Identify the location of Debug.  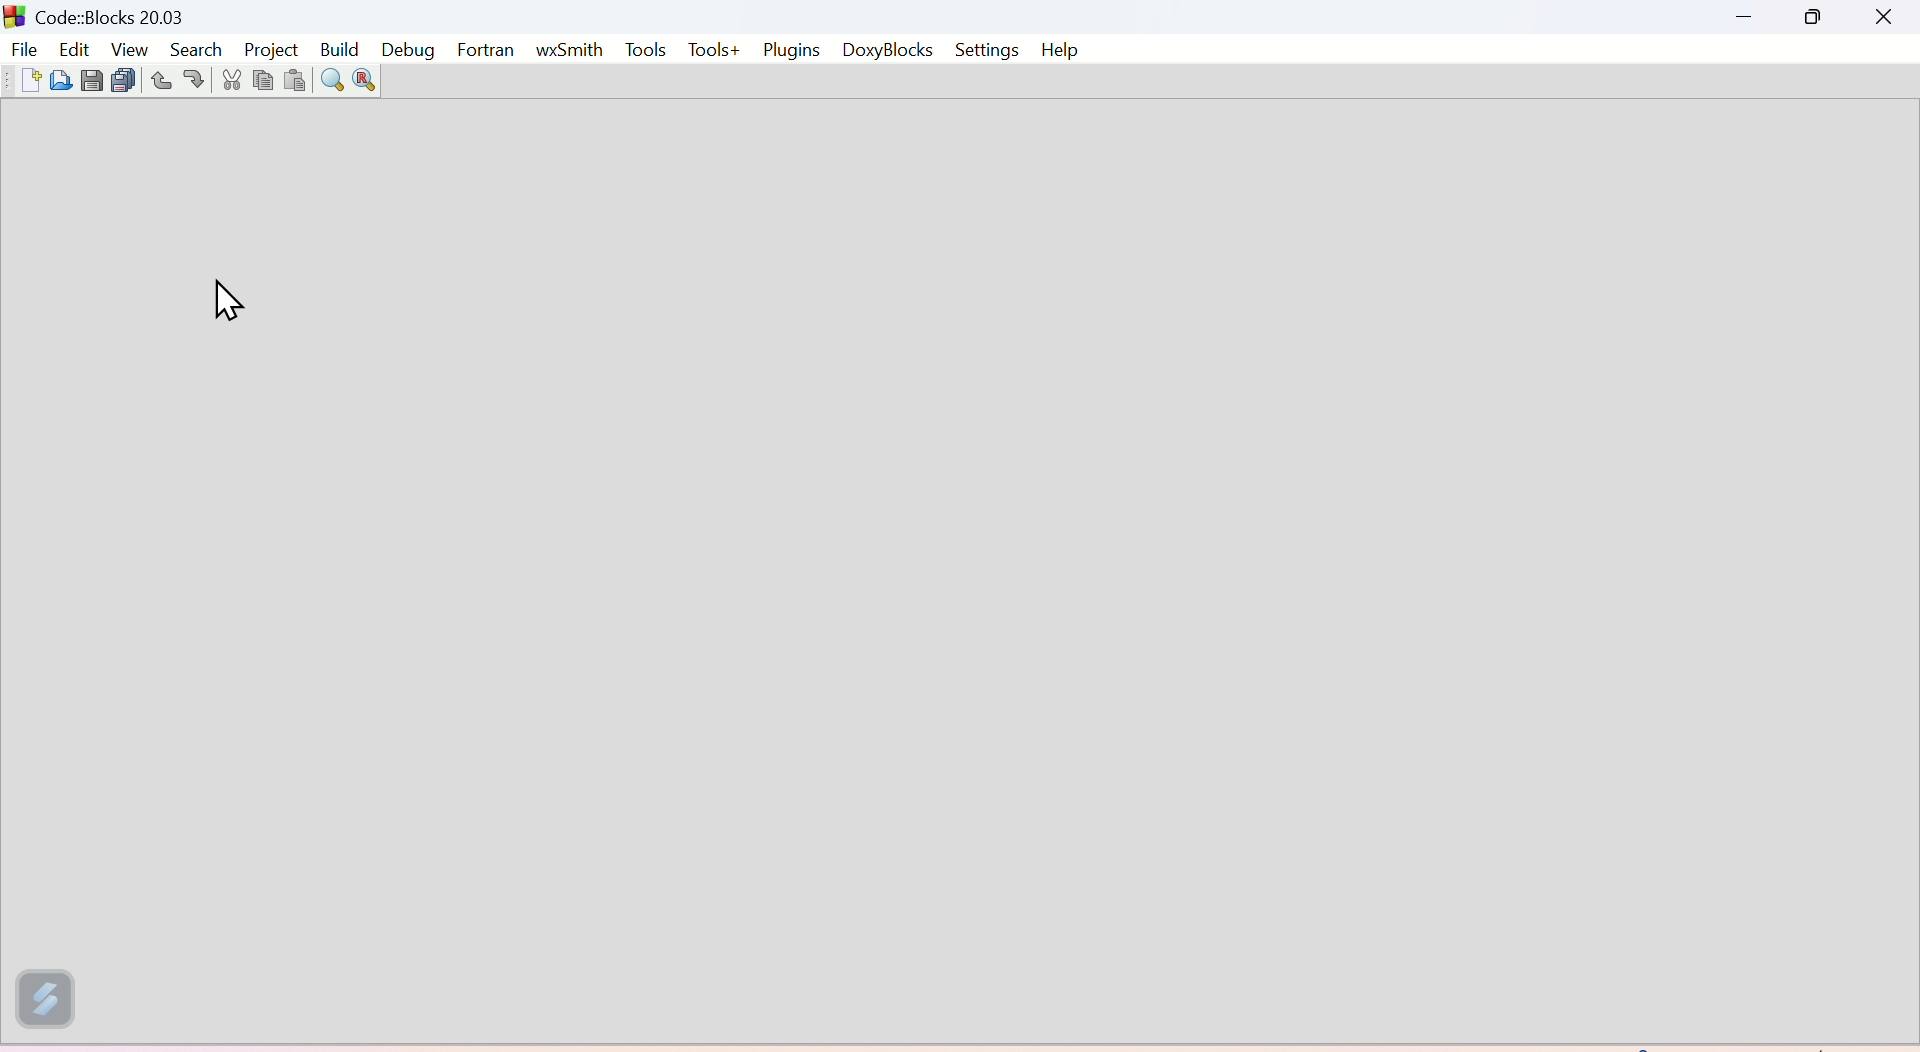
(411, 48).